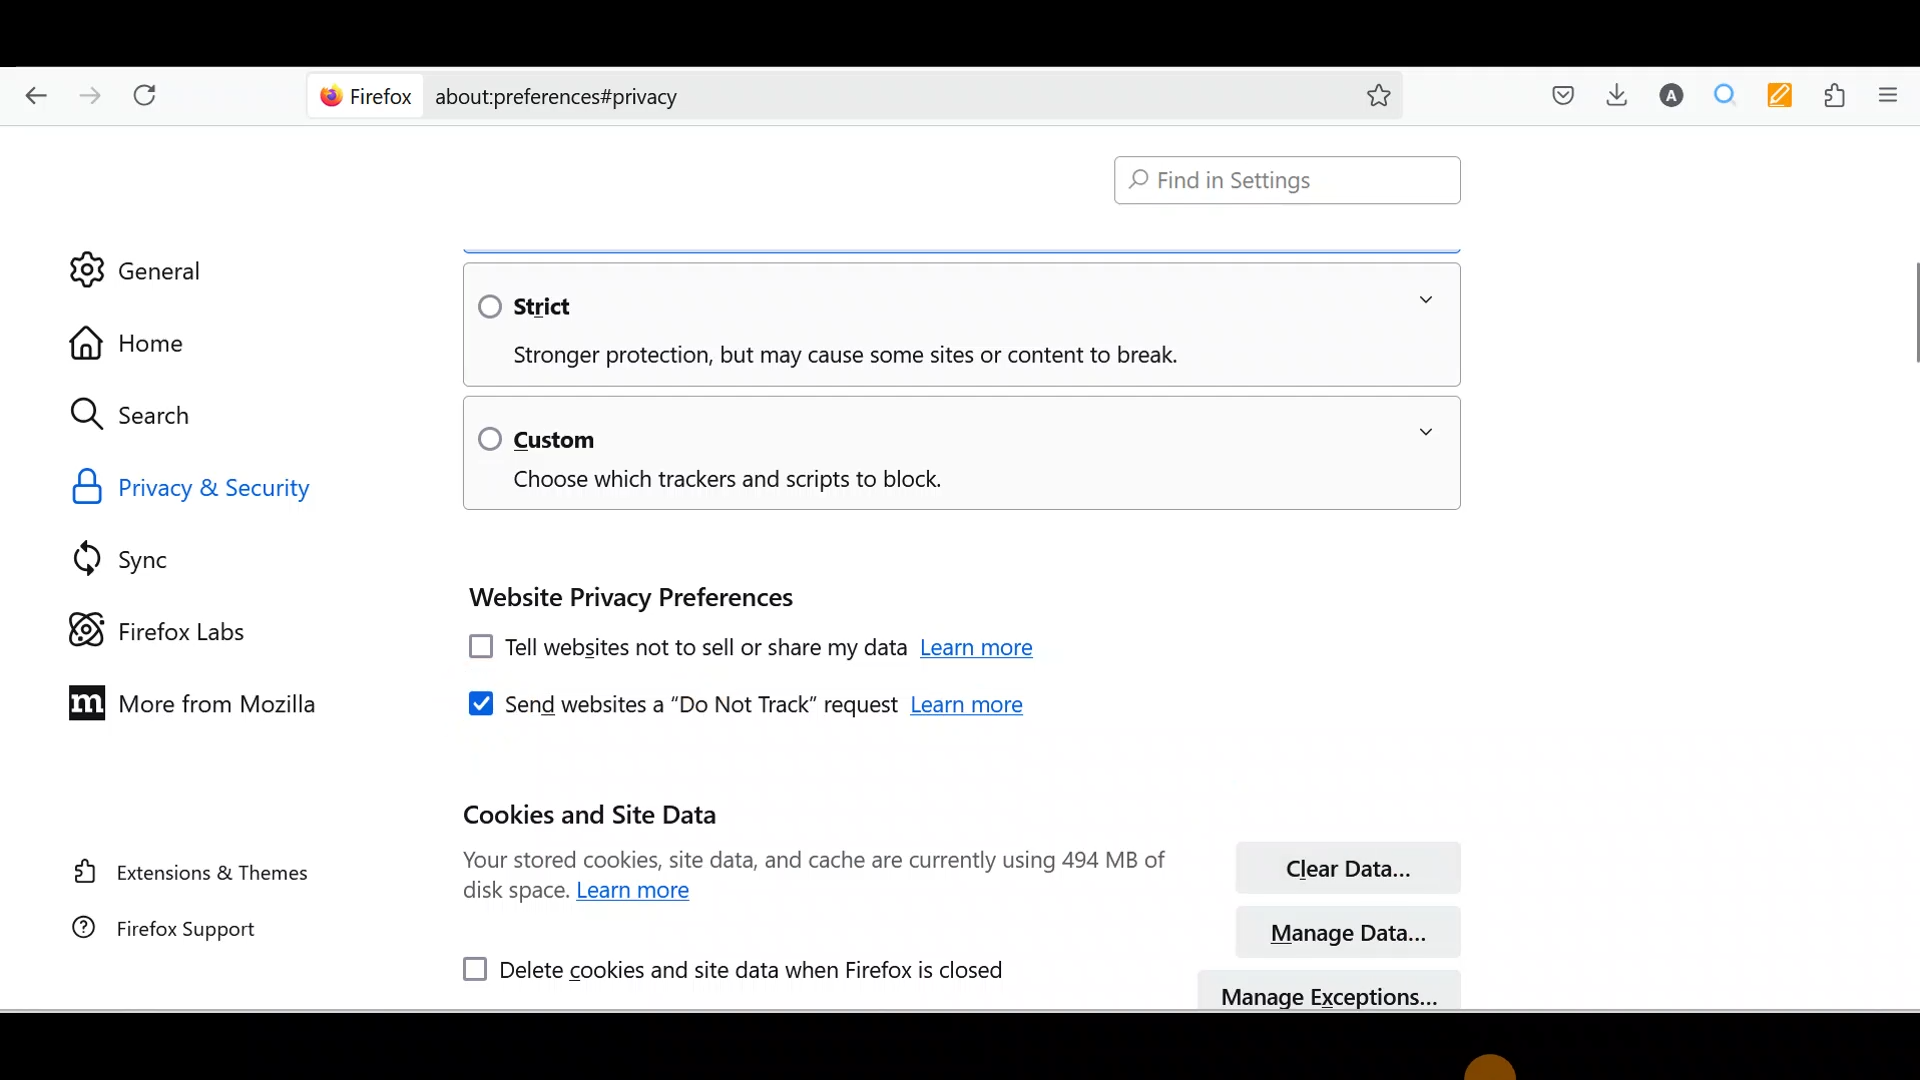  Describe the element at coordinates (723, 966) in the screenshot. I see `Delete cookies and site data when Firefox is closed` at that location.